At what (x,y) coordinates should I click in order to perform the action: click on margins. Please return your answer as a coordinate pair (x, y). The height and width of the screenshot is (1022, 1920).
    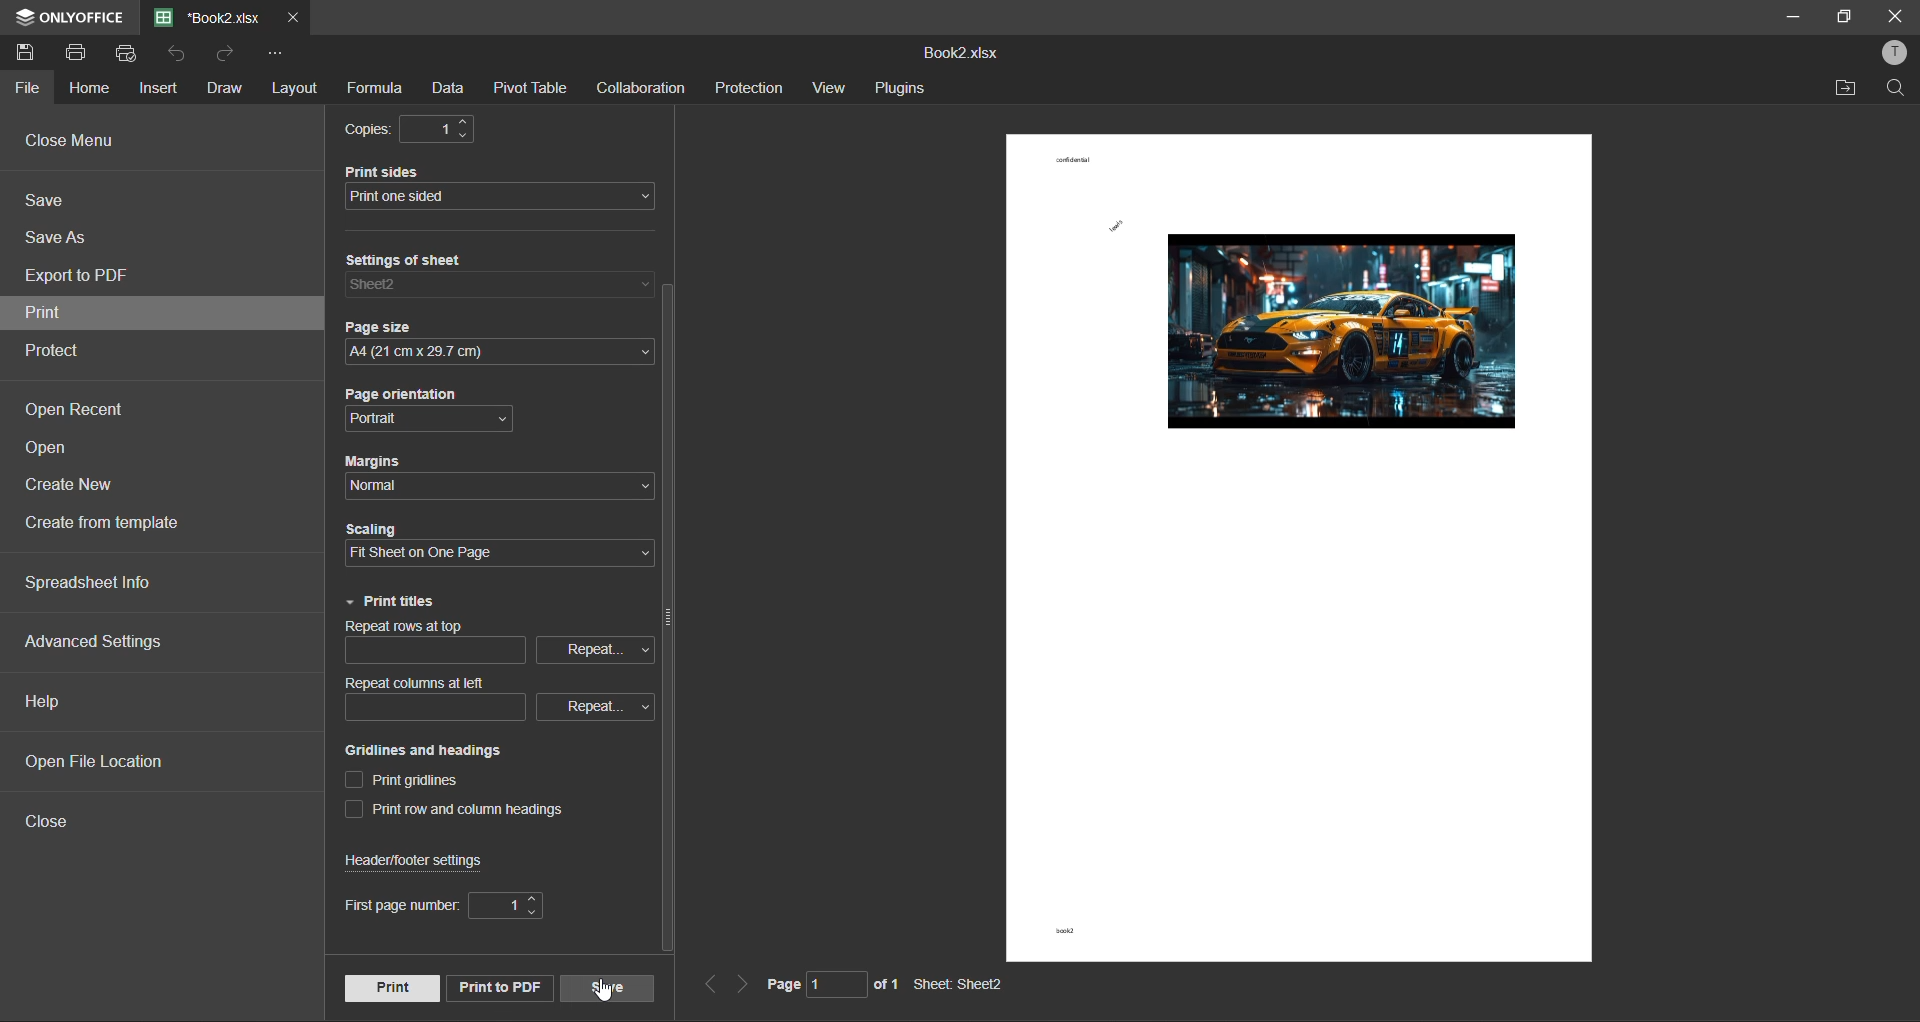
    Looking at the image, I should click on (493, 487).